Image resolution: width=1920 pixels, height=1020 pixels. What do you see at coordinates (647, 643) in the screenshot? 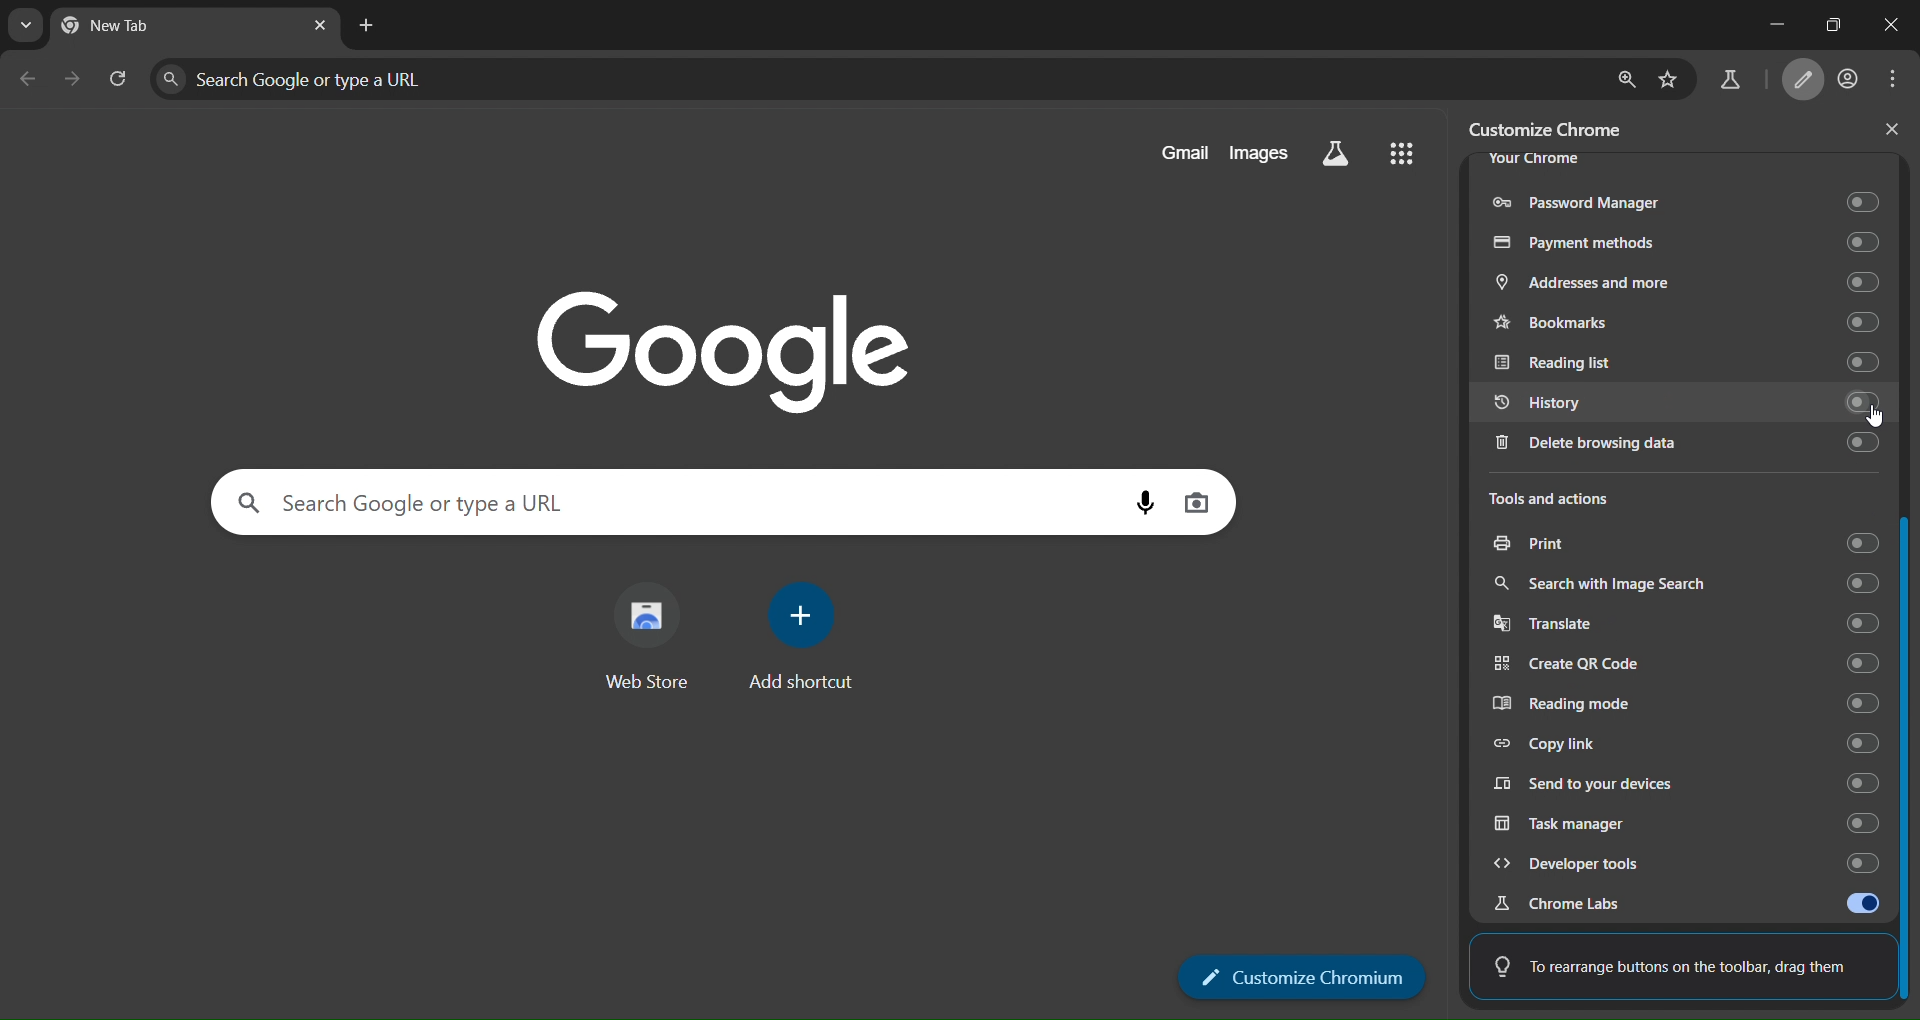
I see `web store` at bounding box center [647, 643].